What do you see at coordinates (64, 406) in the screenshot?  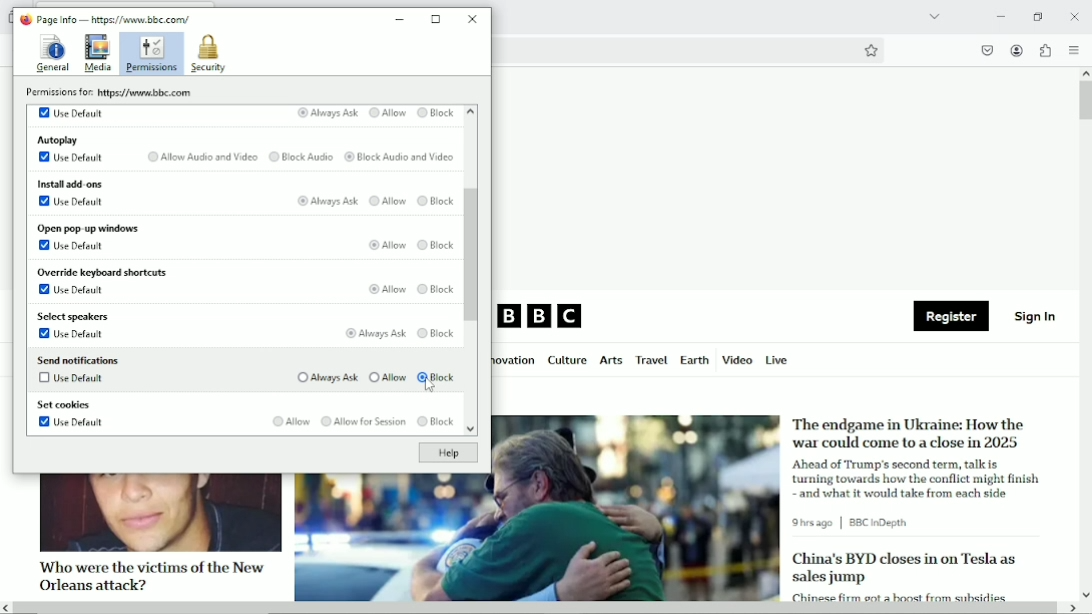 I see `Set cookies` at bounding box center [64, 406].